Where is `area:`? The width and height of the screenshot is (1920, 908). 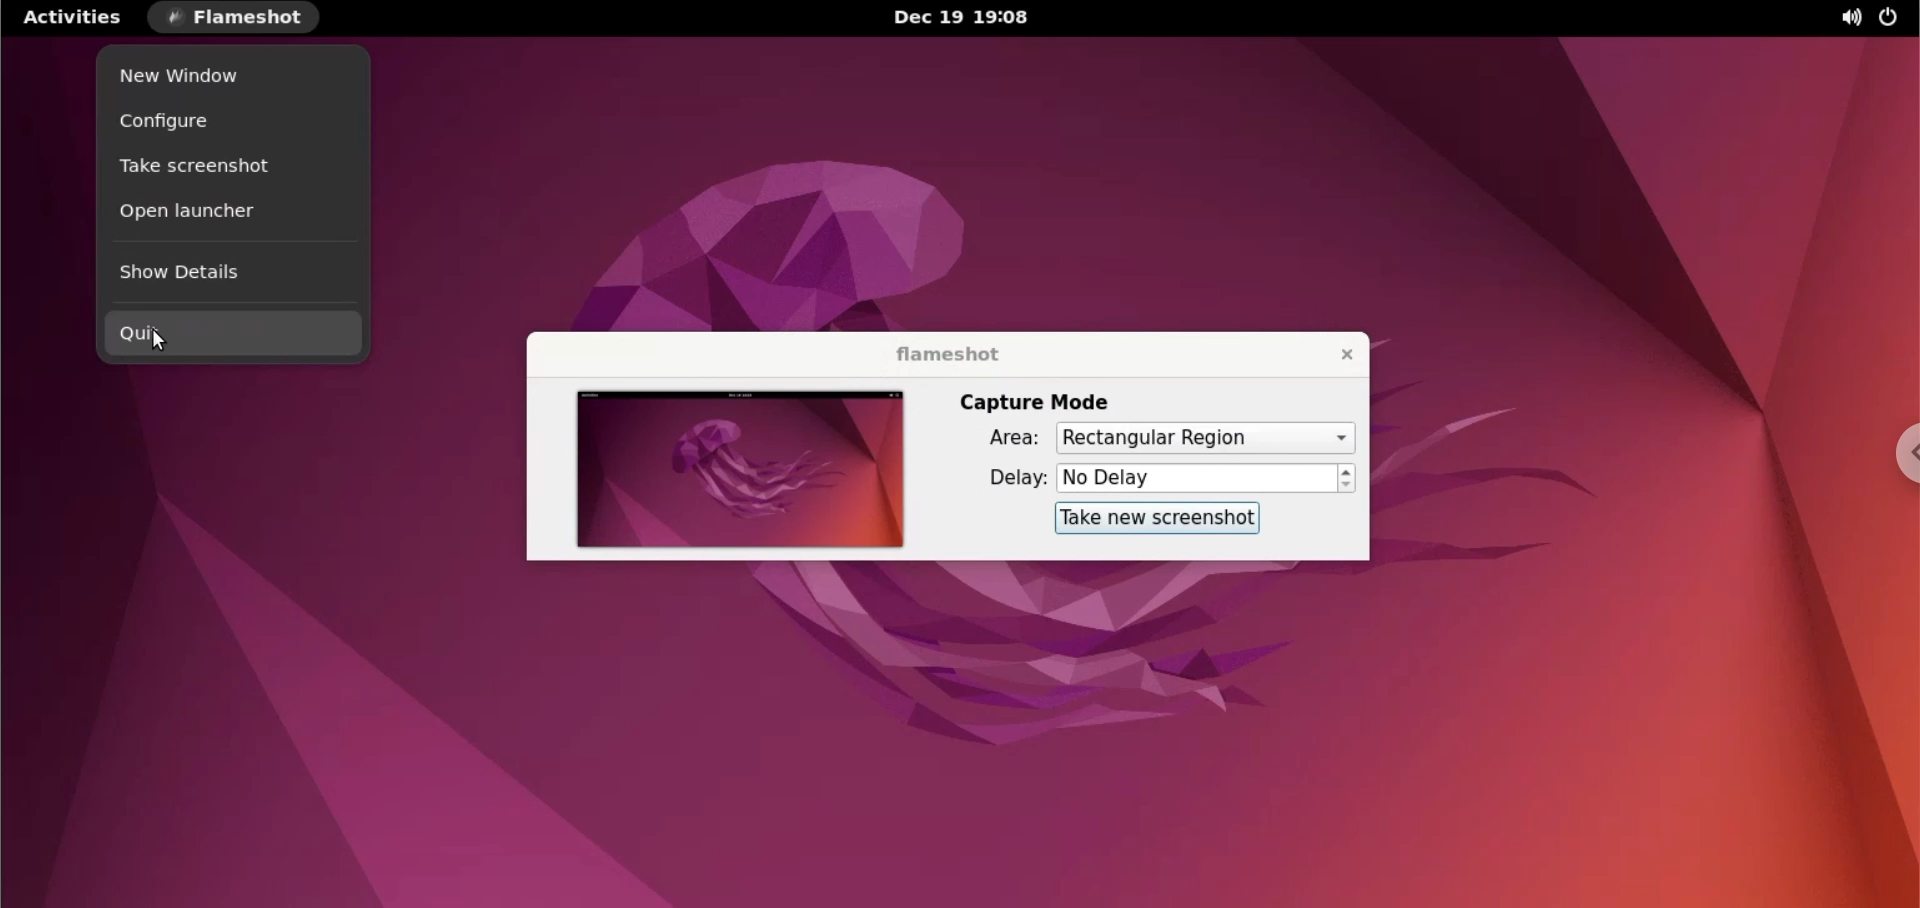 area: is located at coordinates (994, 438).